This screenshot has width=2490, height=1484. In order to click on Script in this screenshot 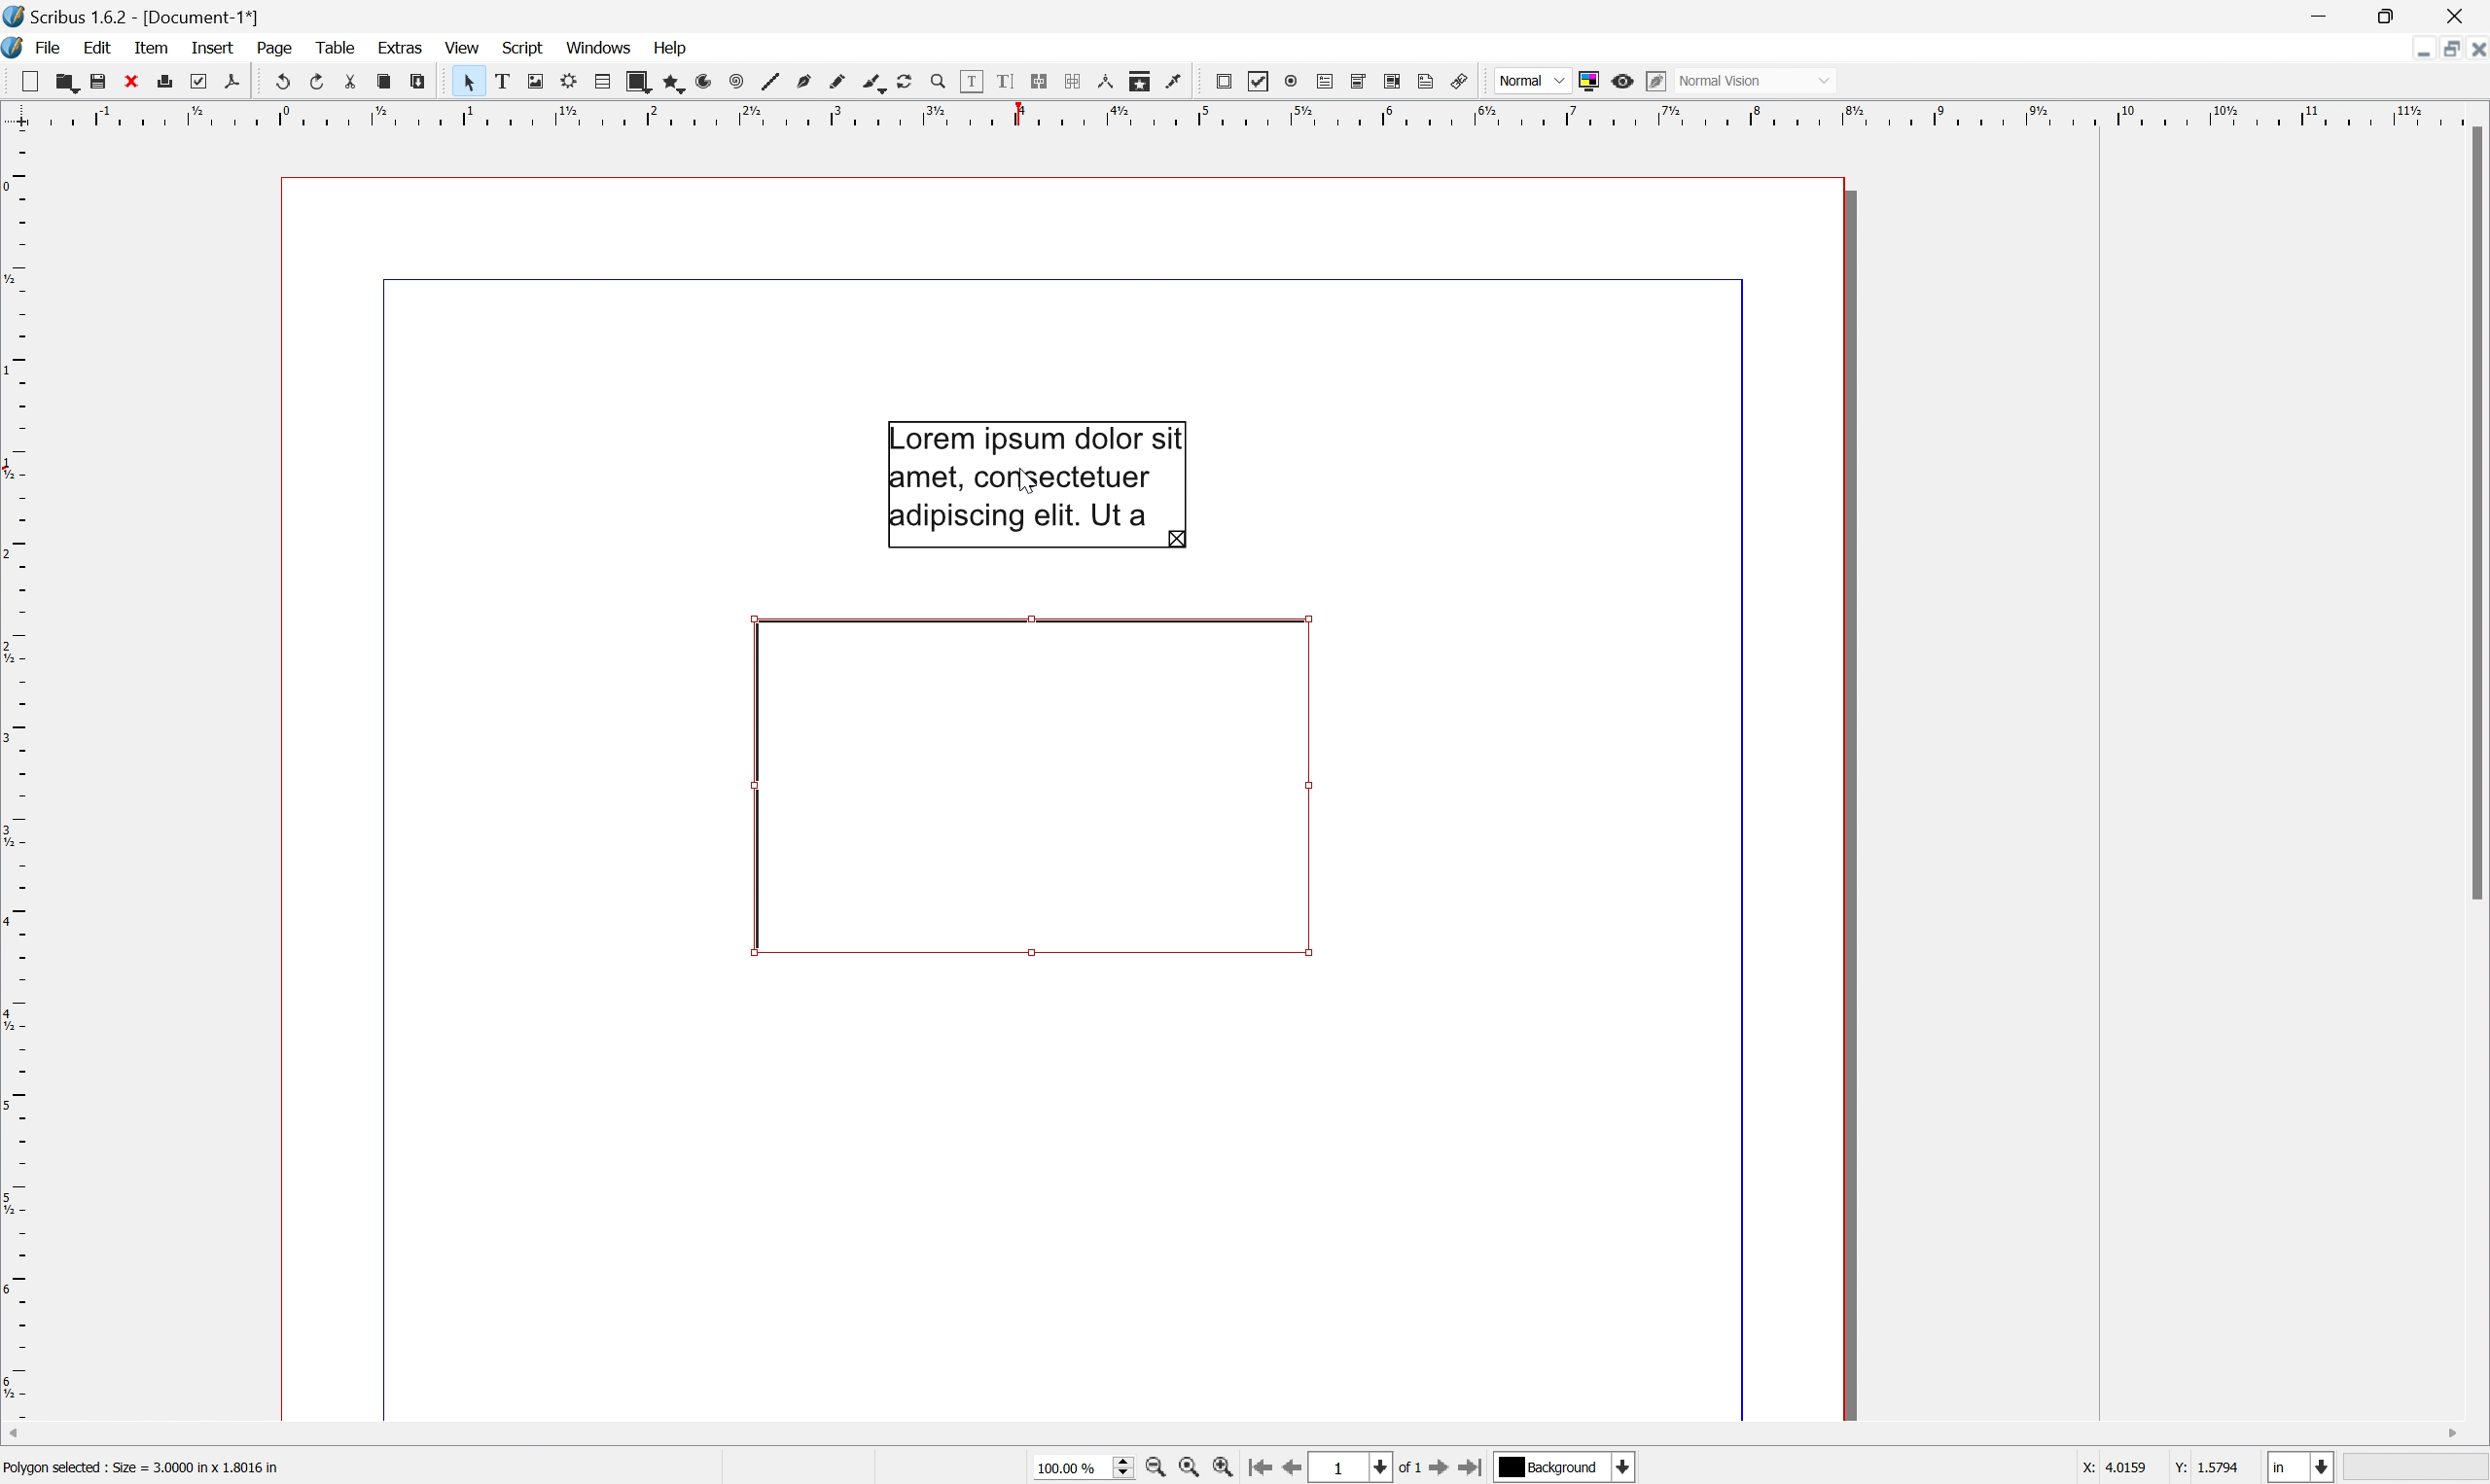, I will do `click(523, 45)`.